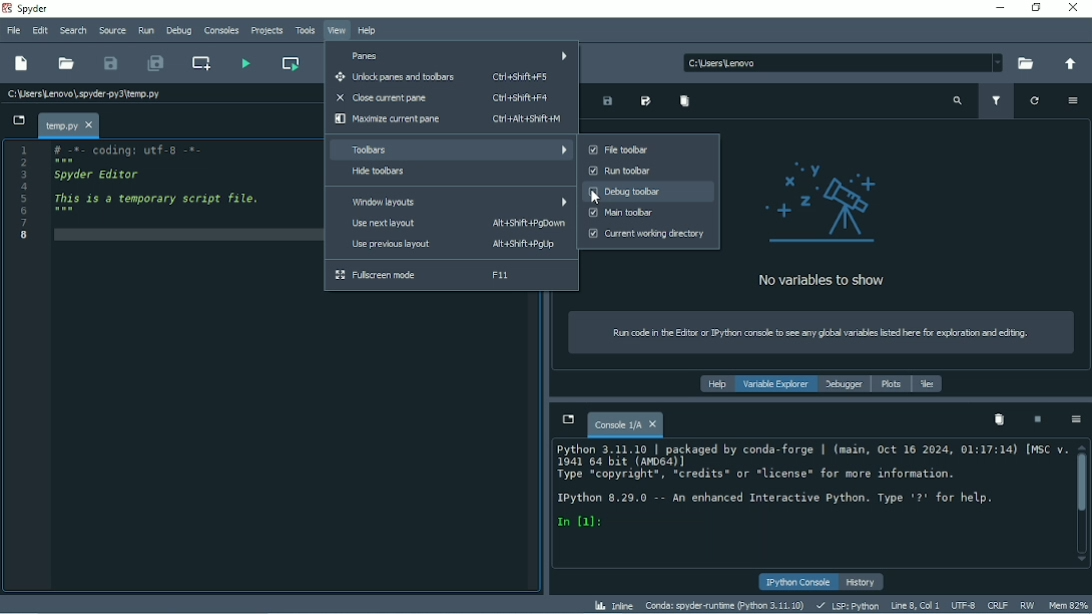 The height and width of the screenshot is (614, 1092). Describe the element at coordinates (807, 488) in the screenshot. I see `Console` at that location.